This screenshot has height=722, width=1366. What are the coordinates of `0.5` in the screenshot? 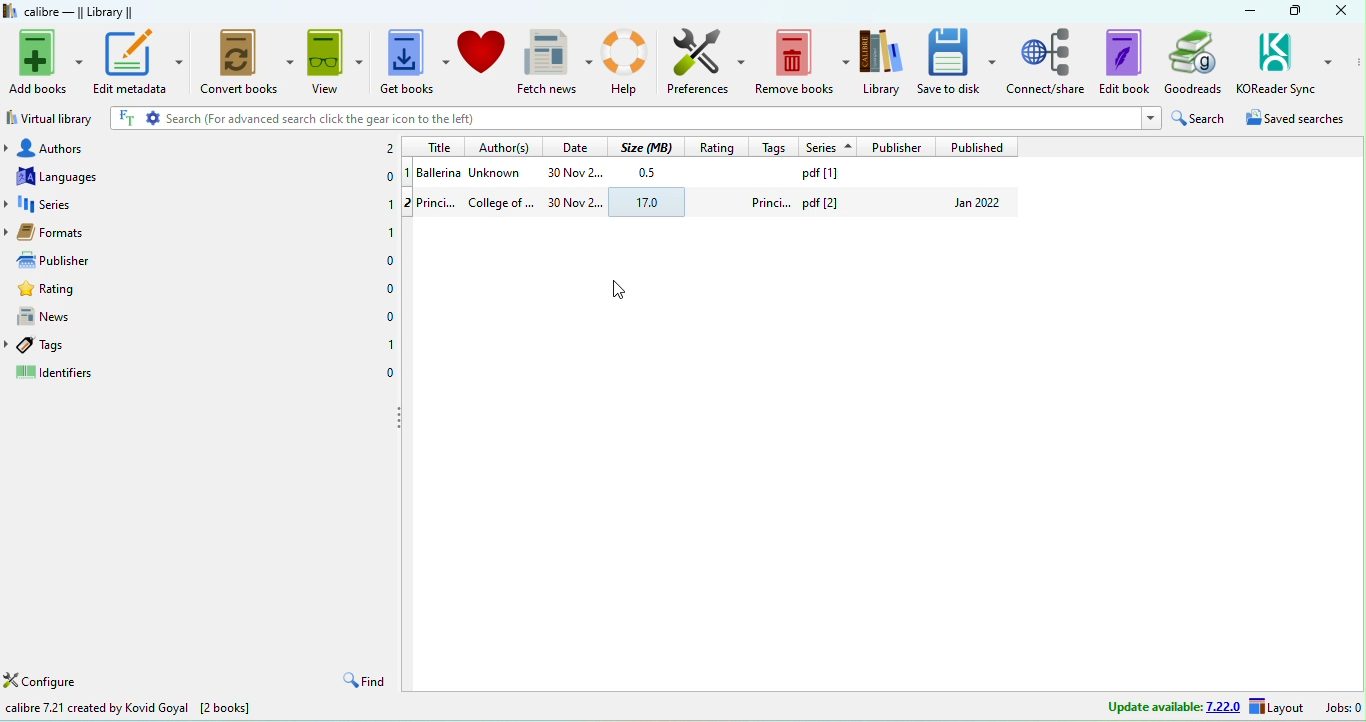 It's located at (646, 170).